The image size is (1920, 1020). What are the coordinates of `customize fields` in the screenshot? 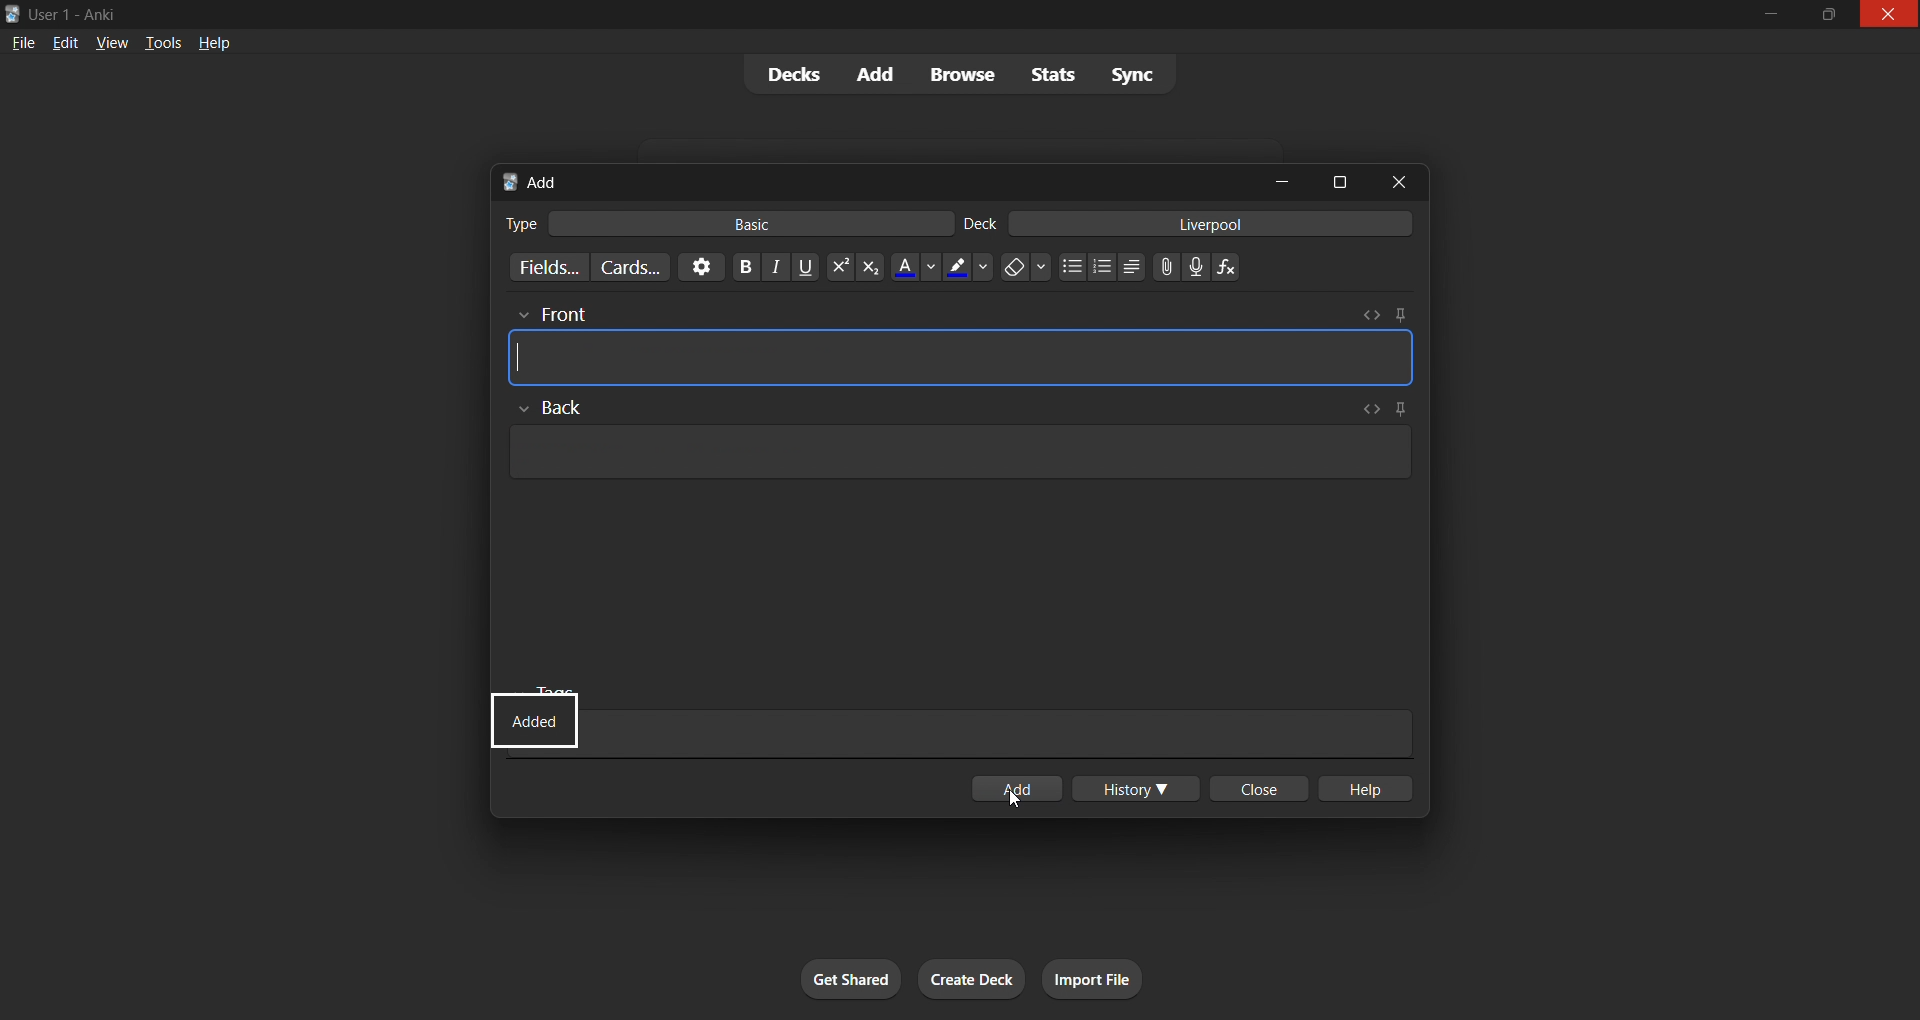 It's located at (542, 268).